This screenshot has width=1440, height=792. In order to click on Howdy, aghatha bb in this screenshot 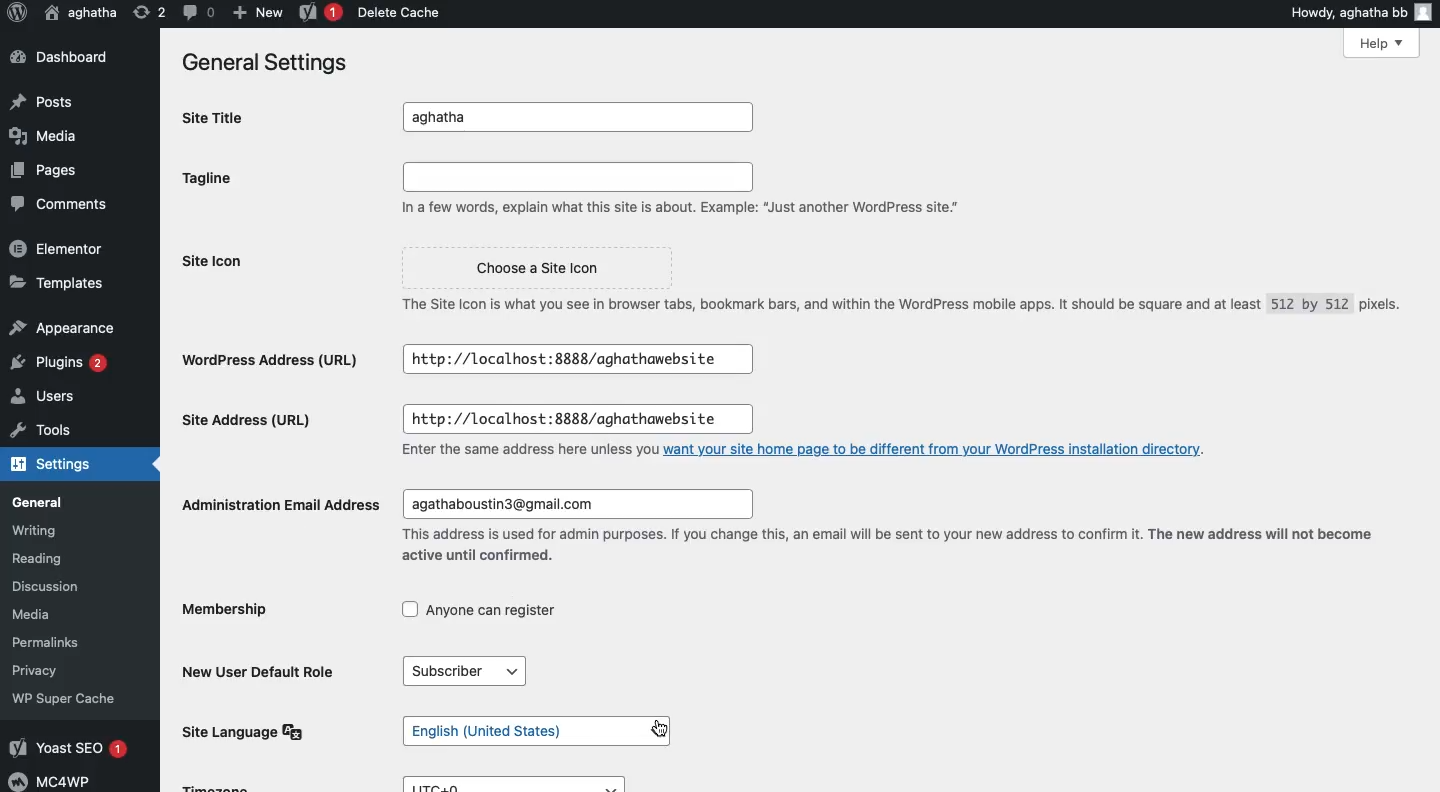, I will do `click(1360, 11)`.